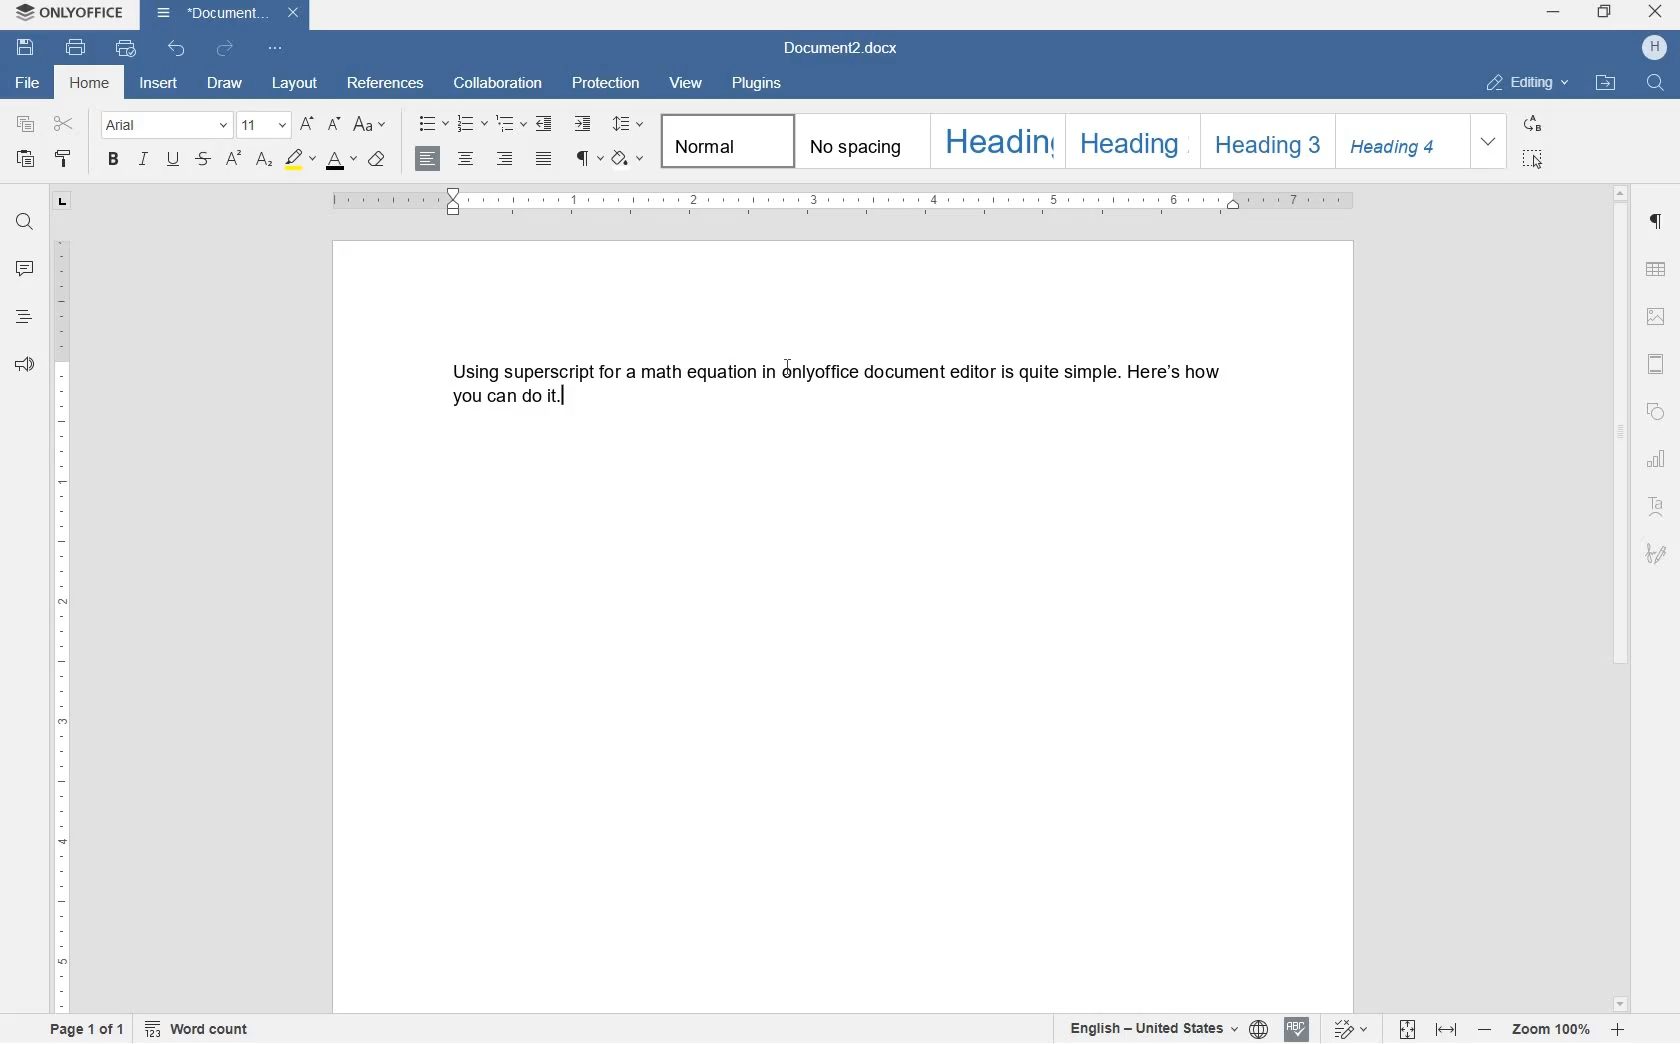  What do you see at coordinates (627, 160) in the screenshot?
I see `shading` at bounding box center [627, 160].